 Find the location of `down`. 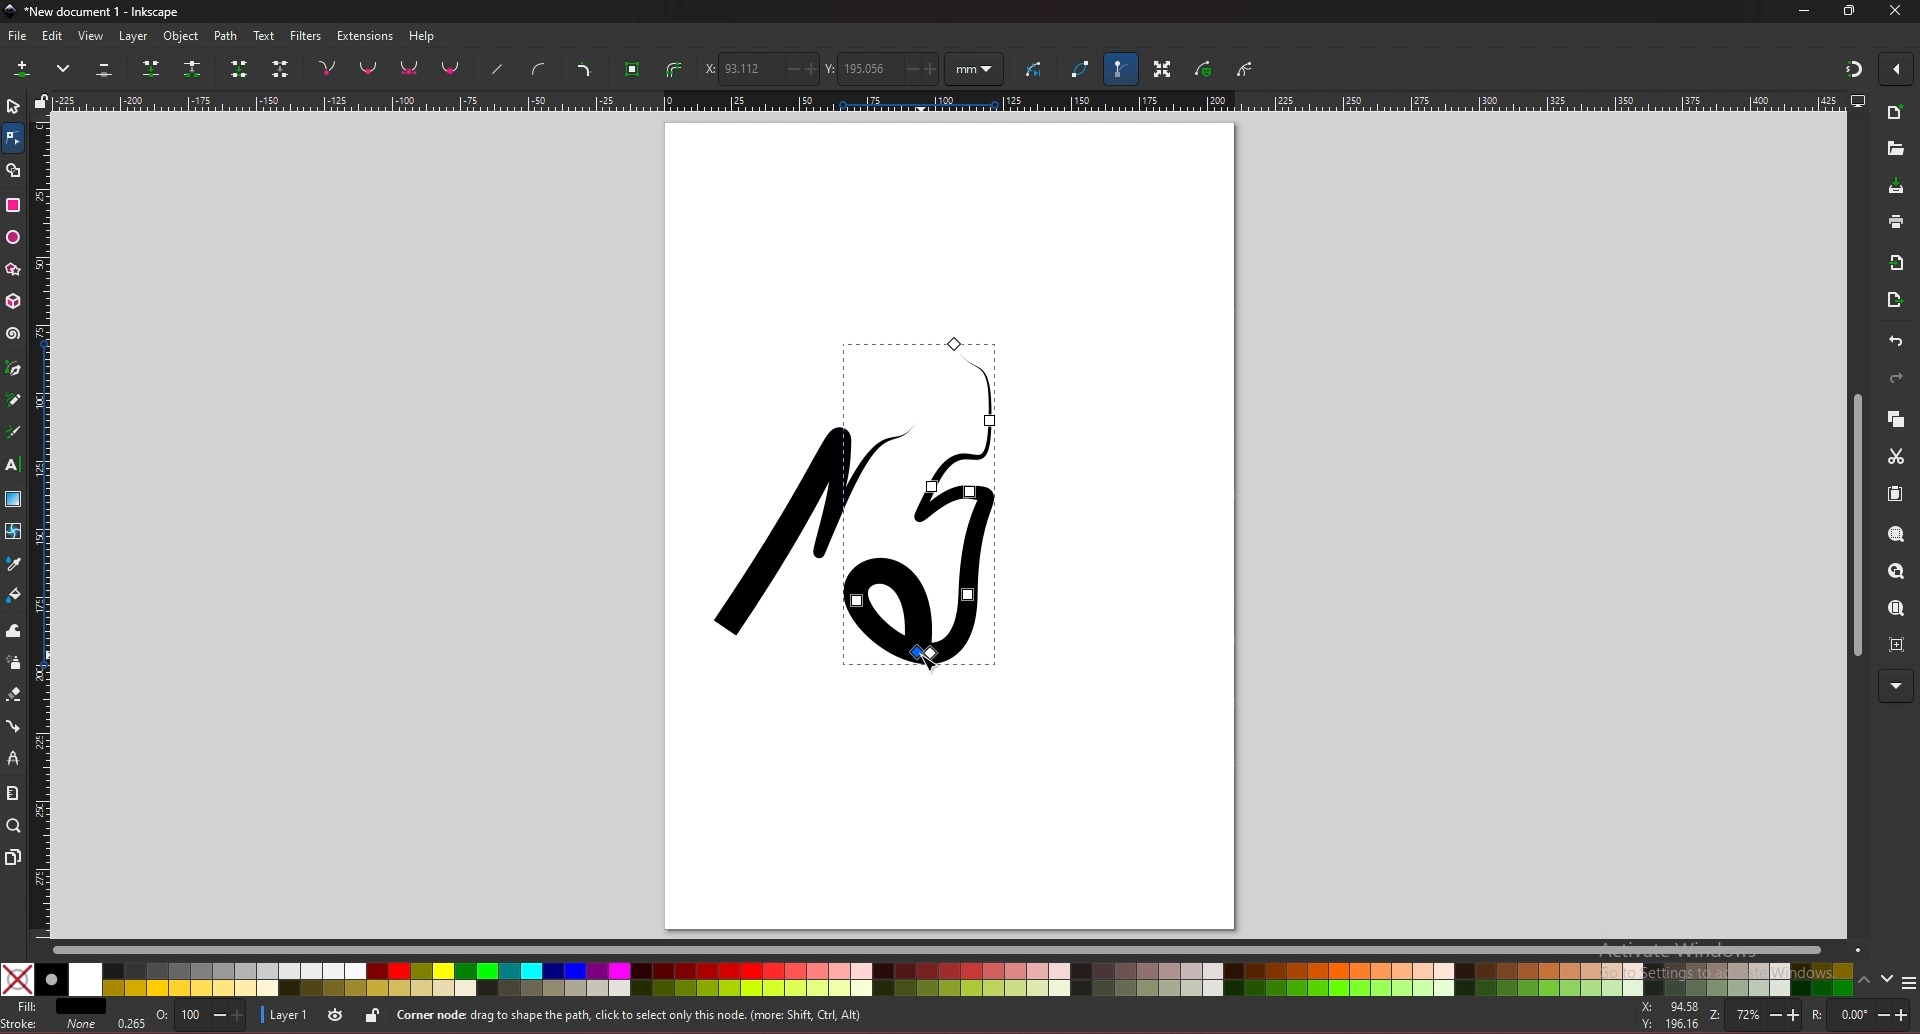

down is located at coordinates (1889, 979).